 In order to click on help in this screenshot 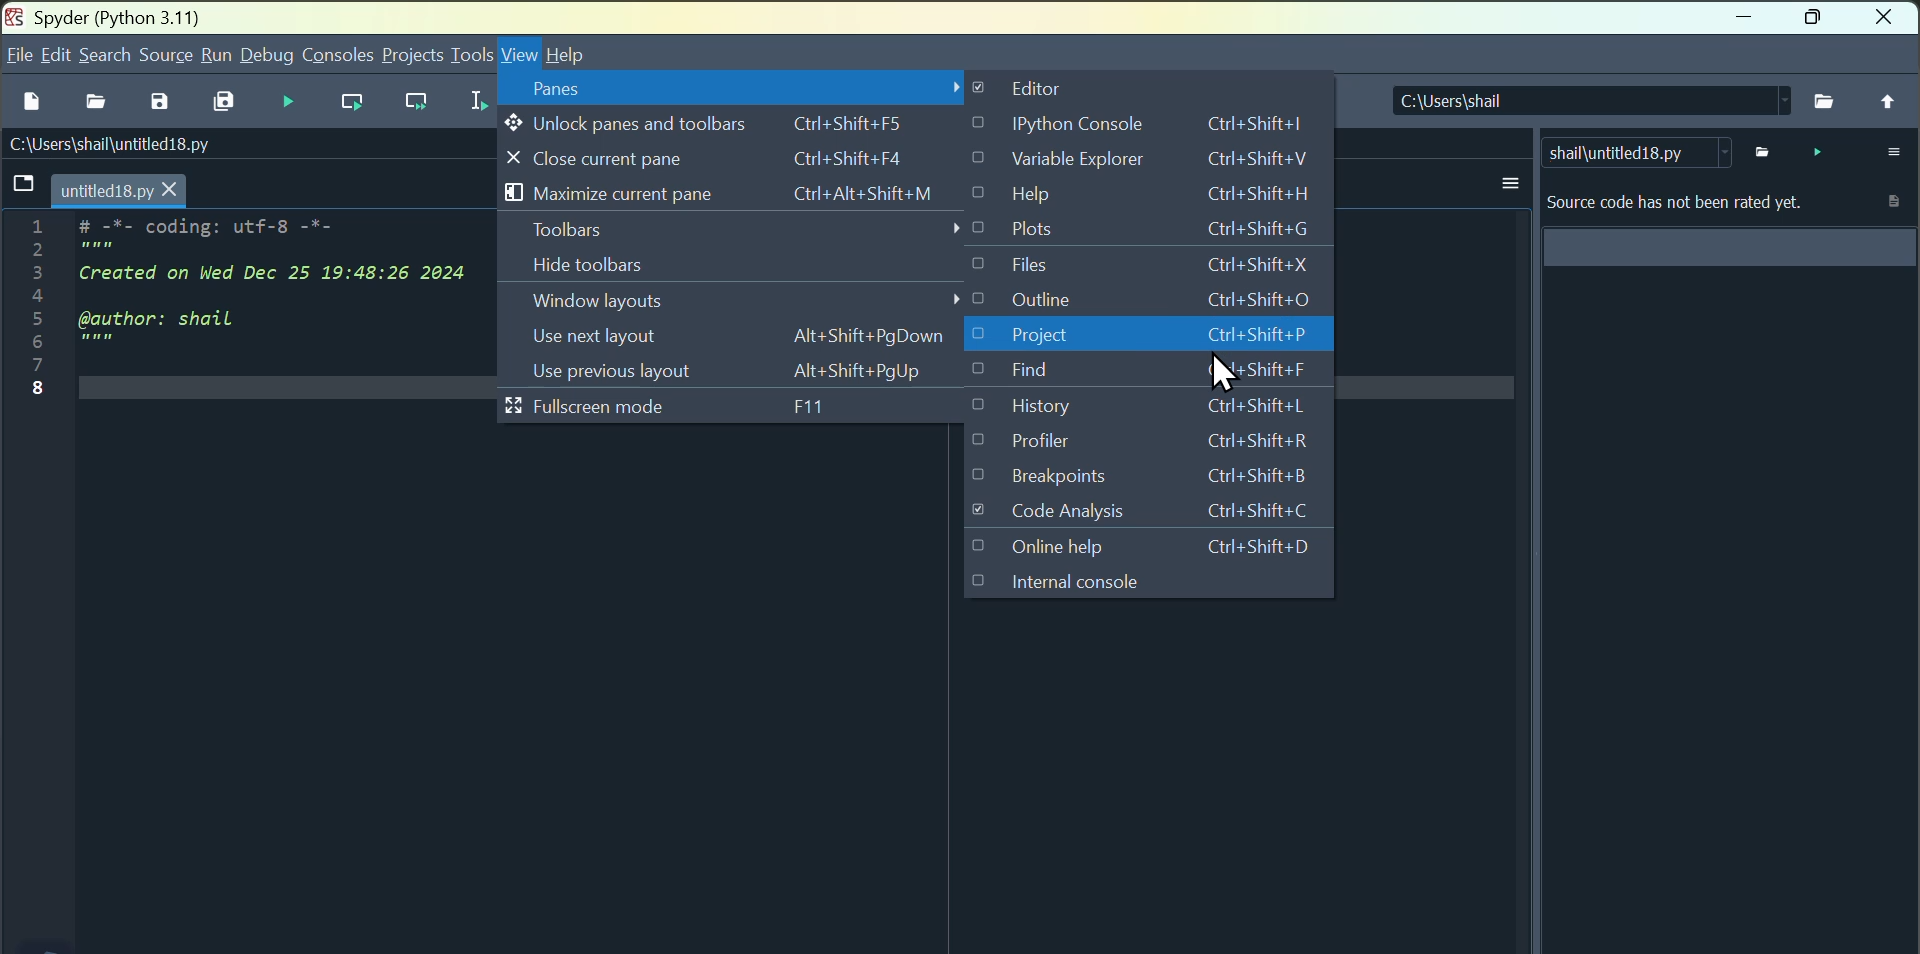, I will do `click(1151, 194)`.